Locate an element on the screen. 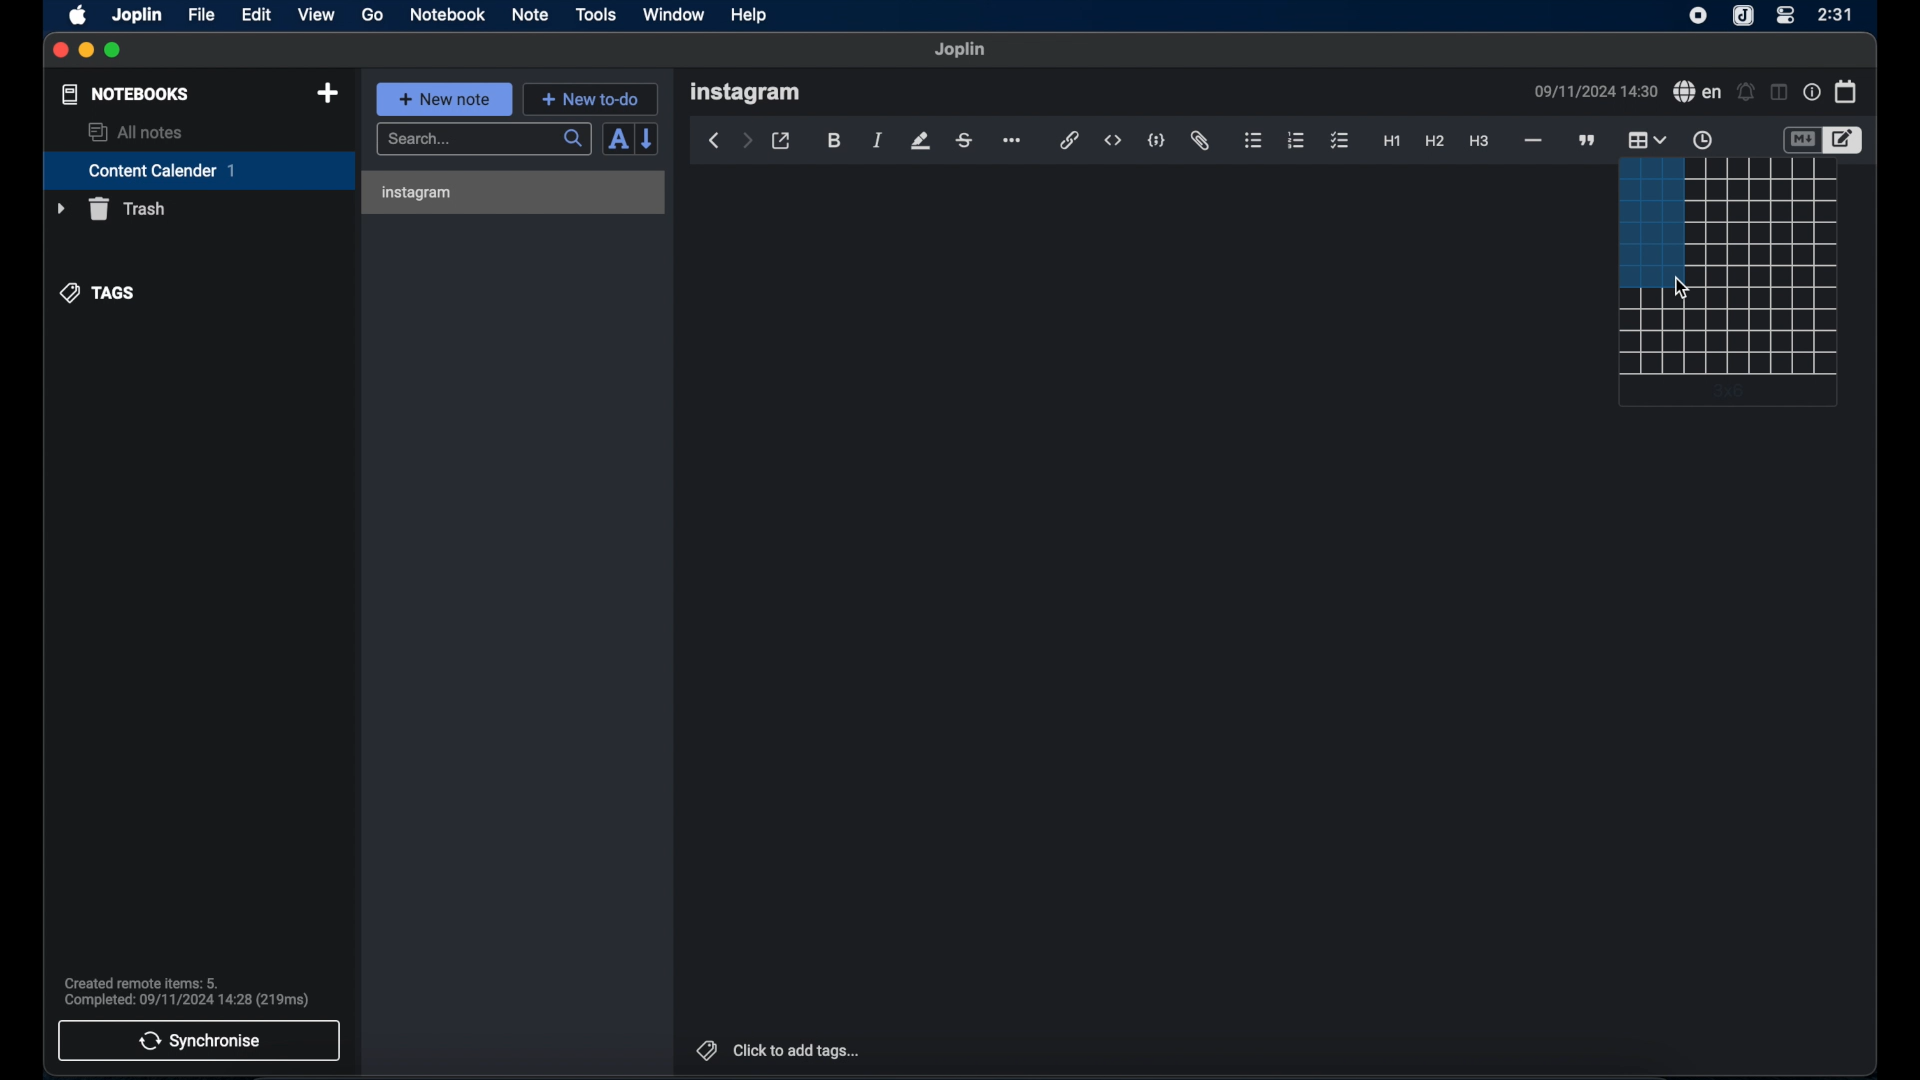 The image size is (1920, 1080). notebooks is located at coordinates (126, 94).